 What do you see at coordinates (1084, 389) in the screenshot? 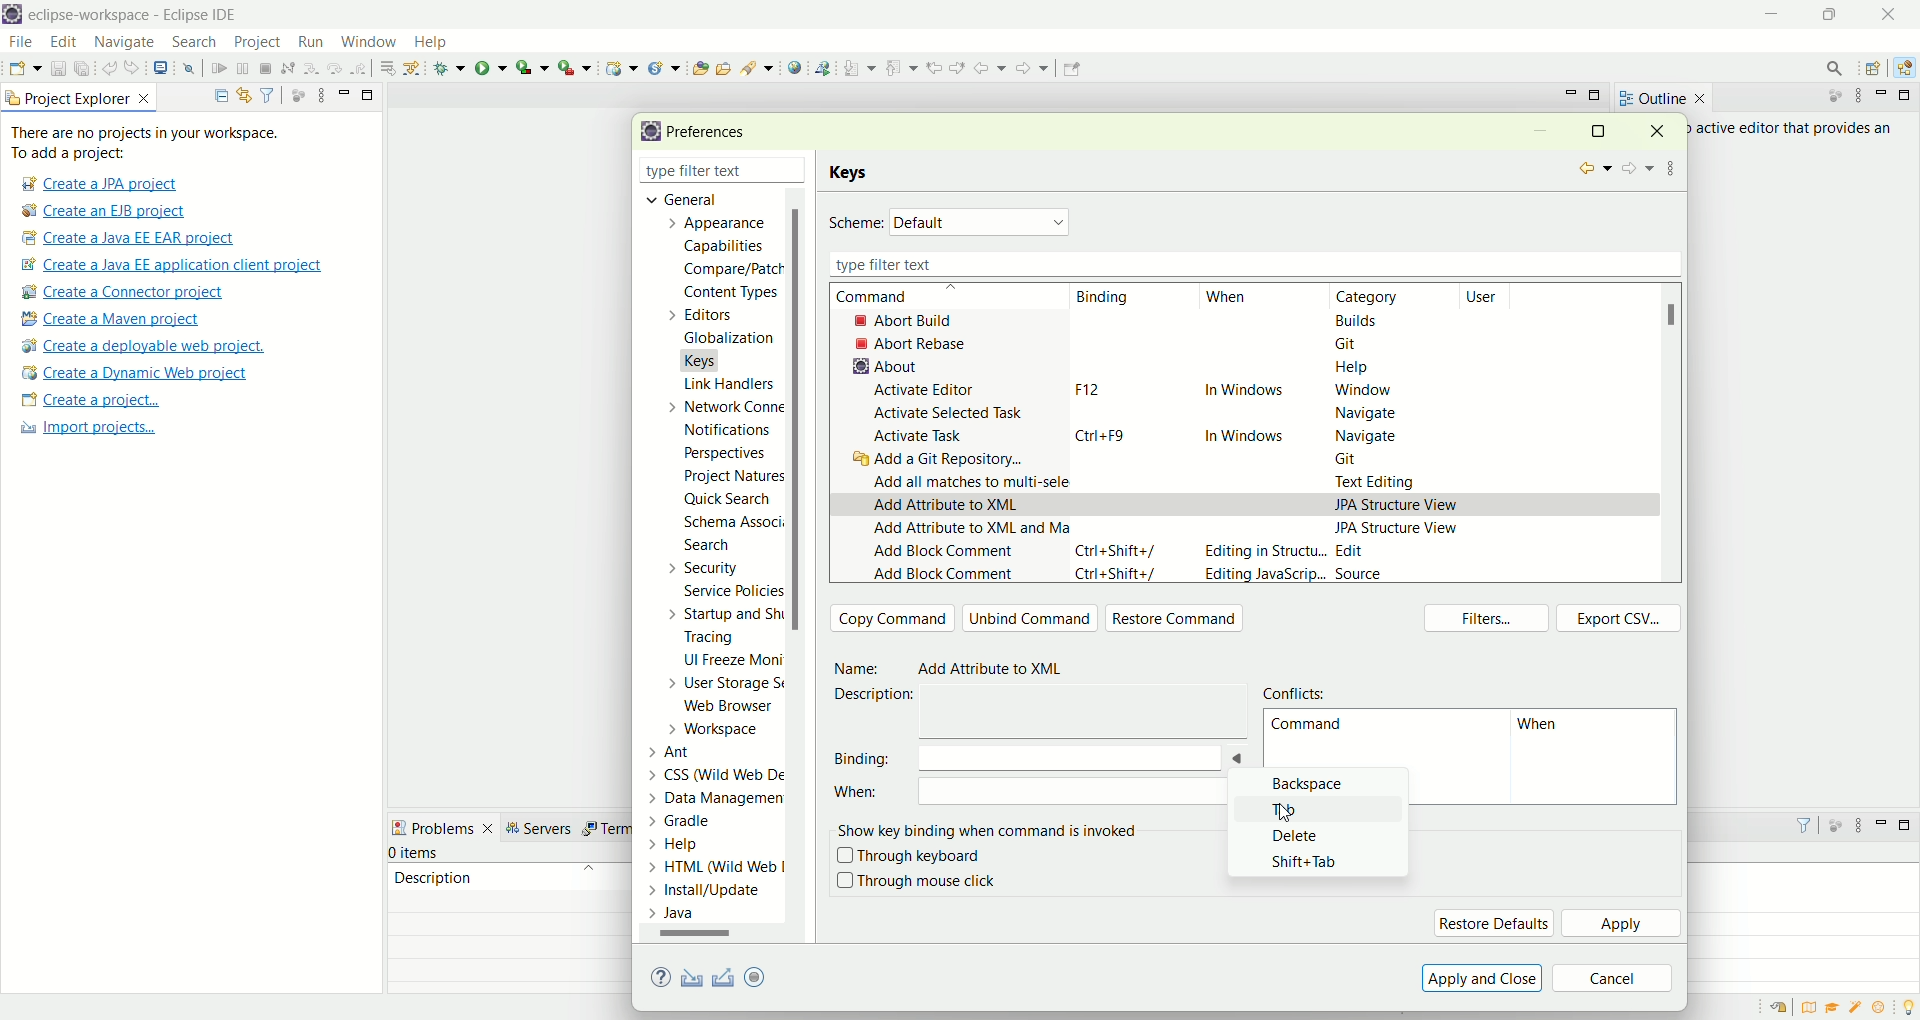
I see `F12` at bounding box center [1084, 389].